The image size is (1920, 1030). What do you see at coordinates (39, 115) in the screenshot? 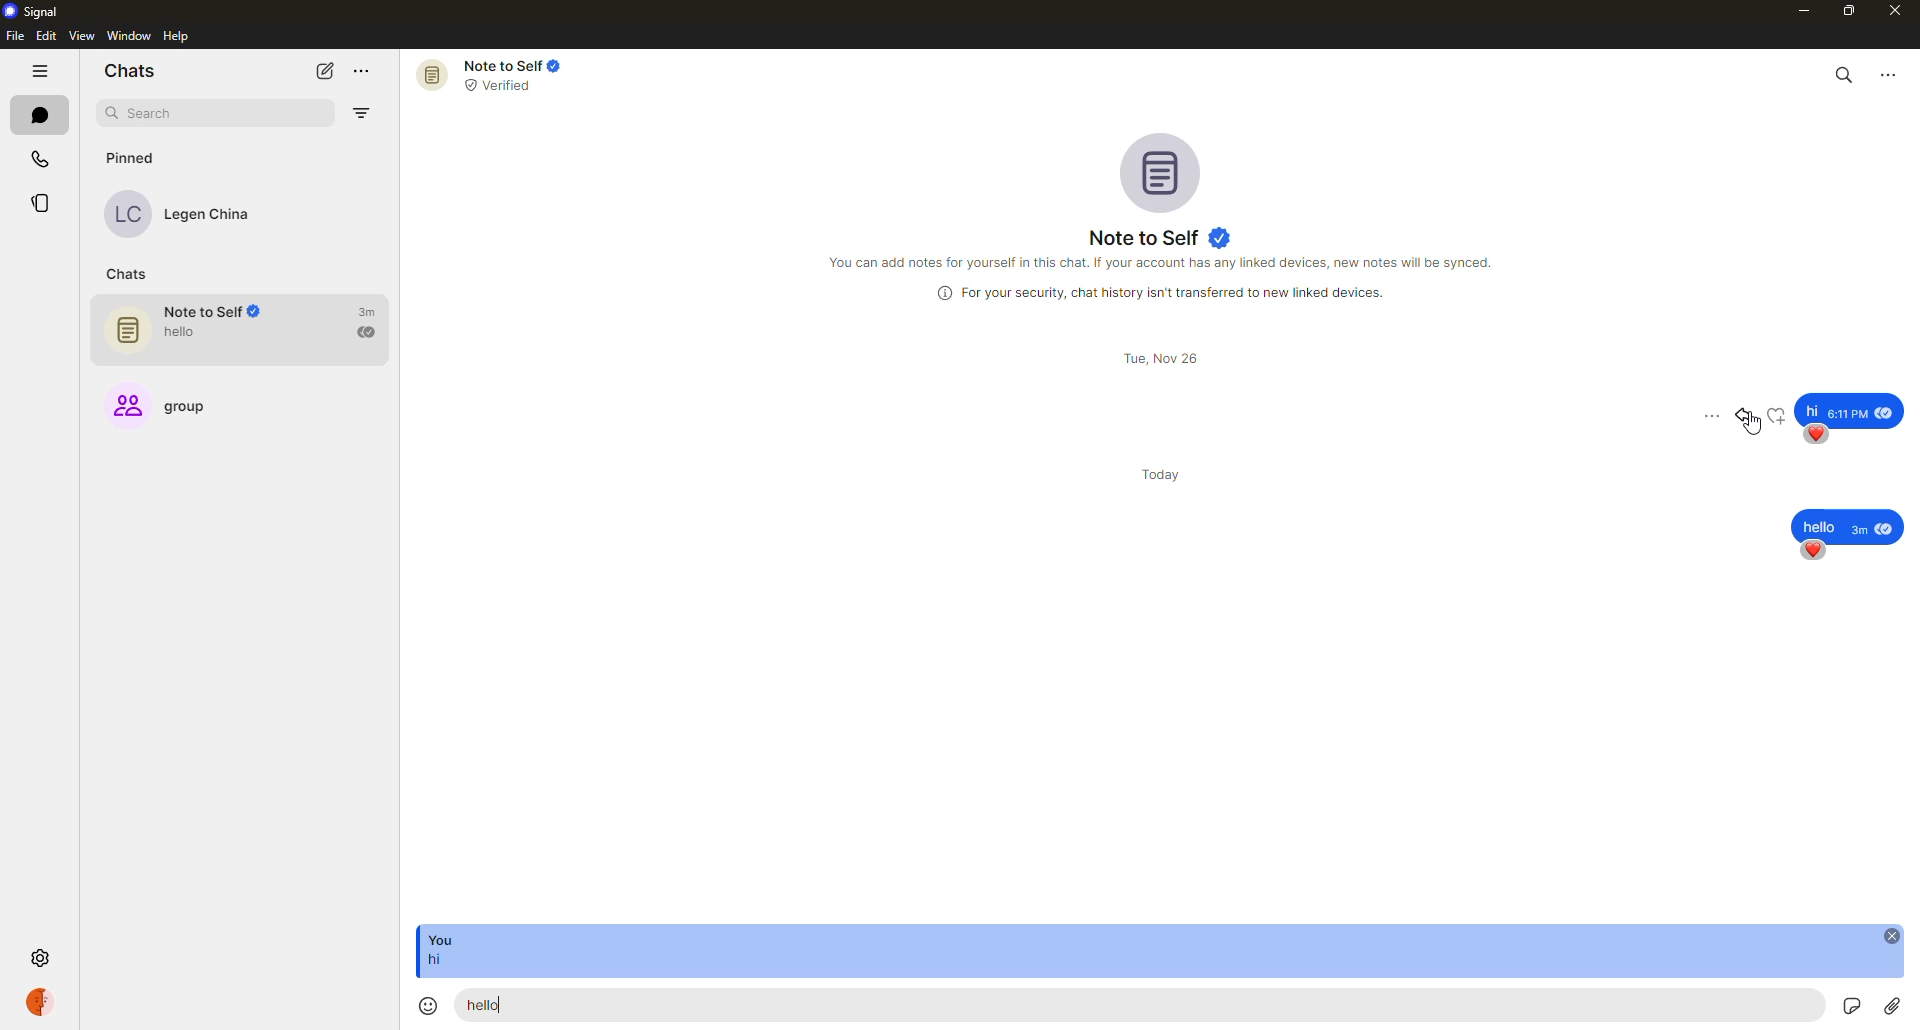
I see `chats` at bounding box center [39, 115].